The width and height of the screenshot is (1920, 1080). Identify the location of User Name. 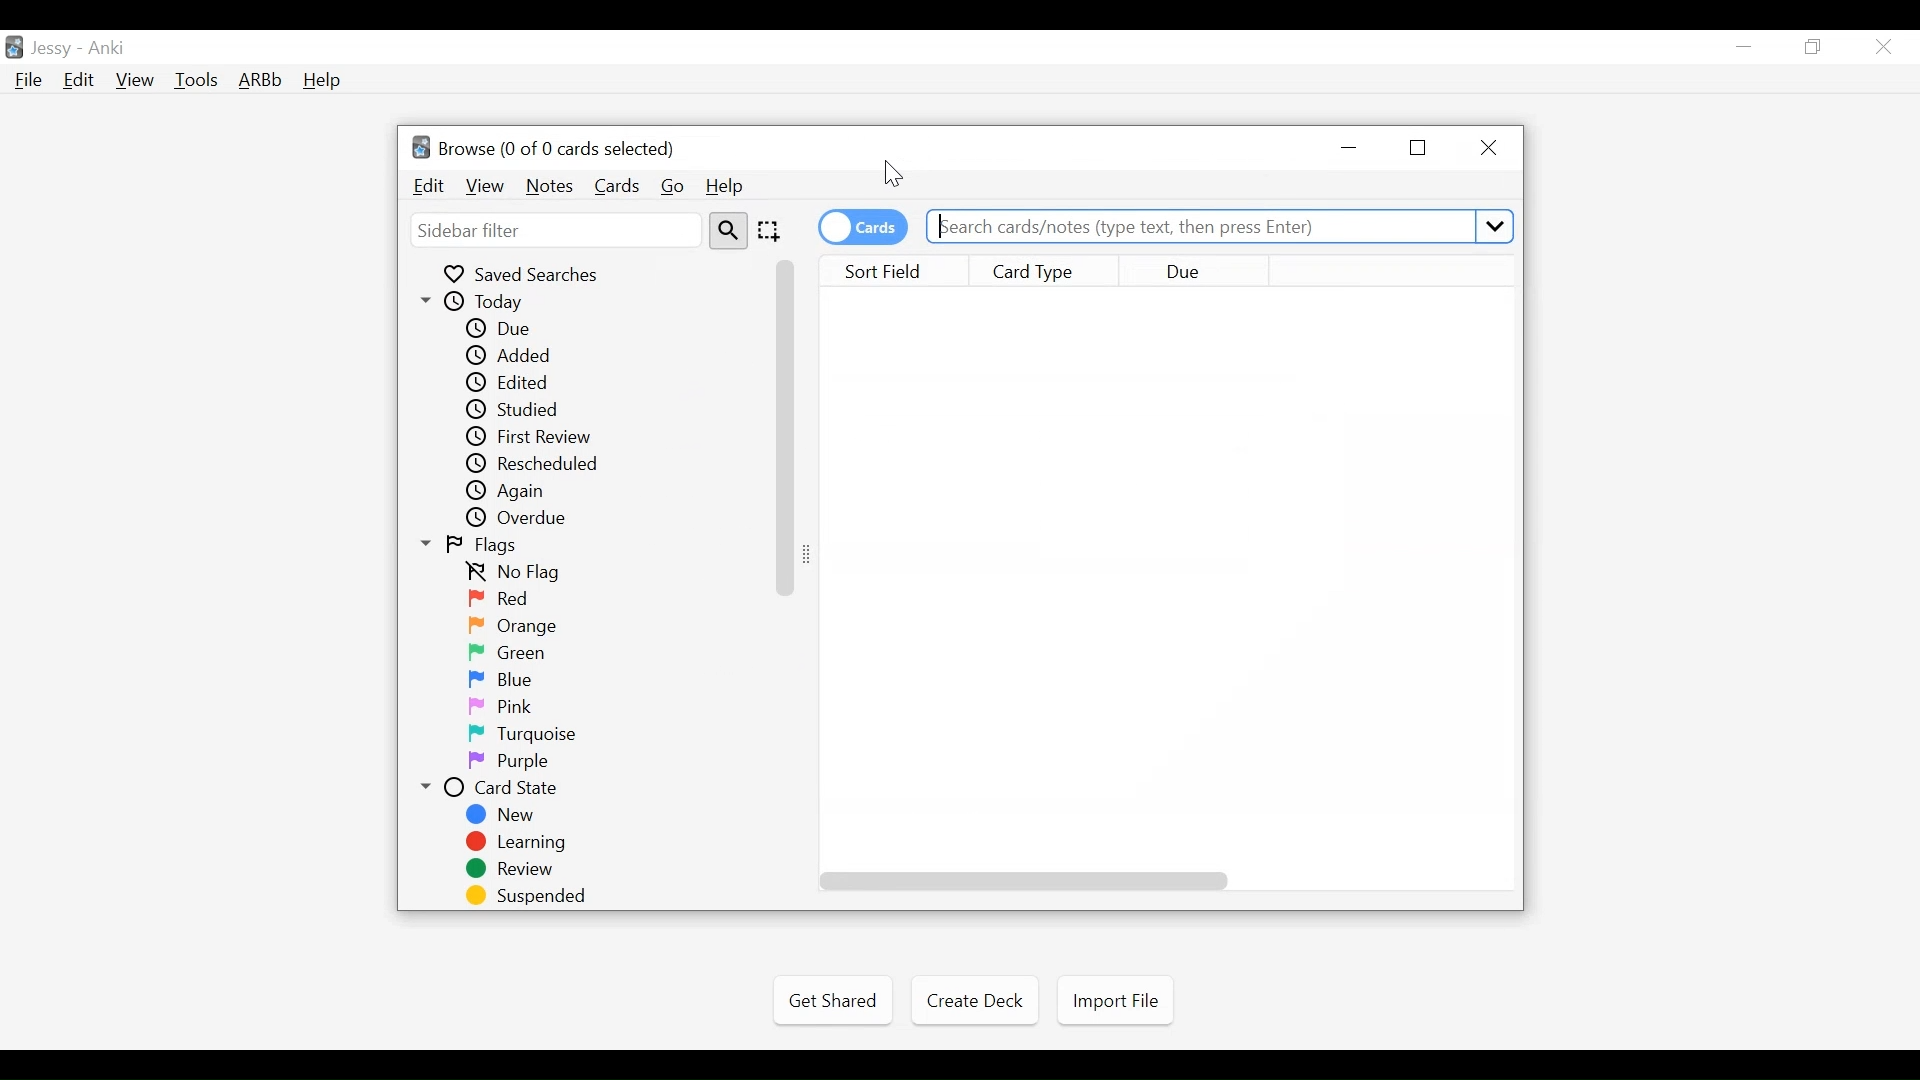
(52, 49).